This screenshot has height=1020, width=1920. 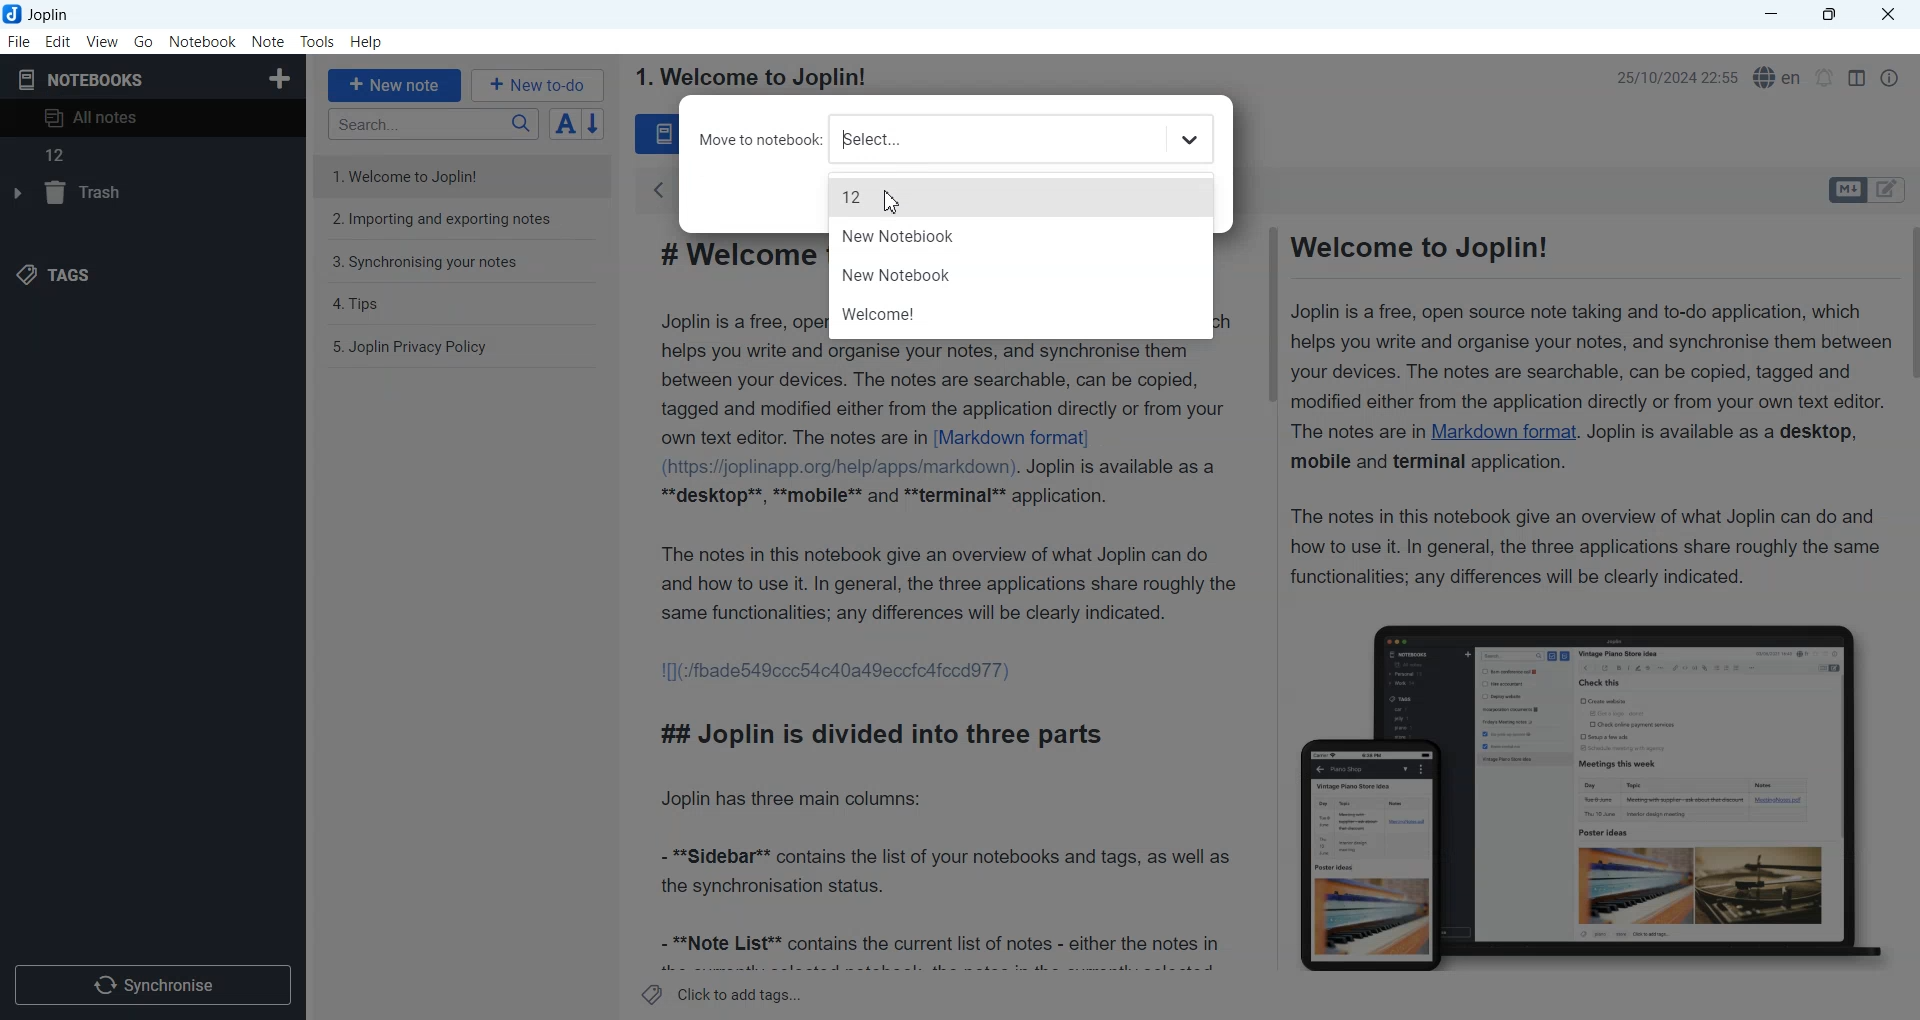 I want to click on + New to-do, so click(x=540, y=82).